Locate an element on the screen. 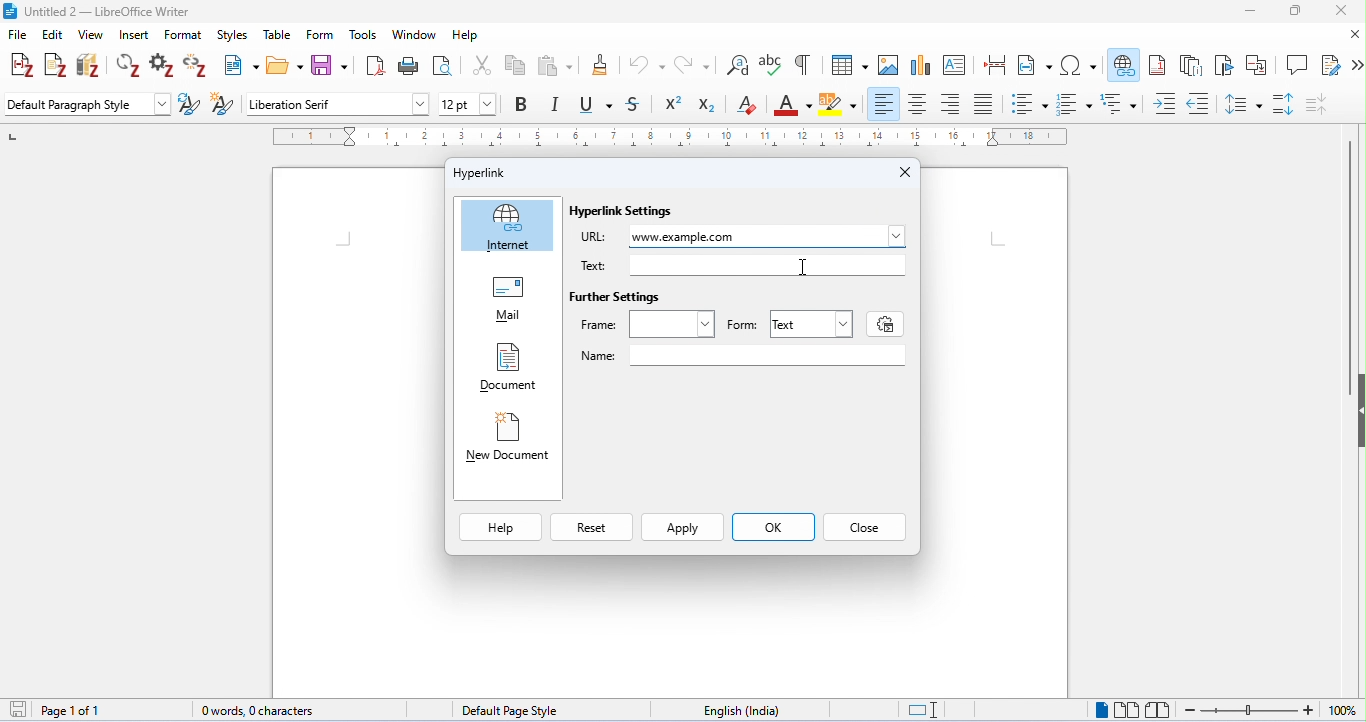 The width and height of the screenshot is (1366, 722). close is located at coordinates (1338, 11).